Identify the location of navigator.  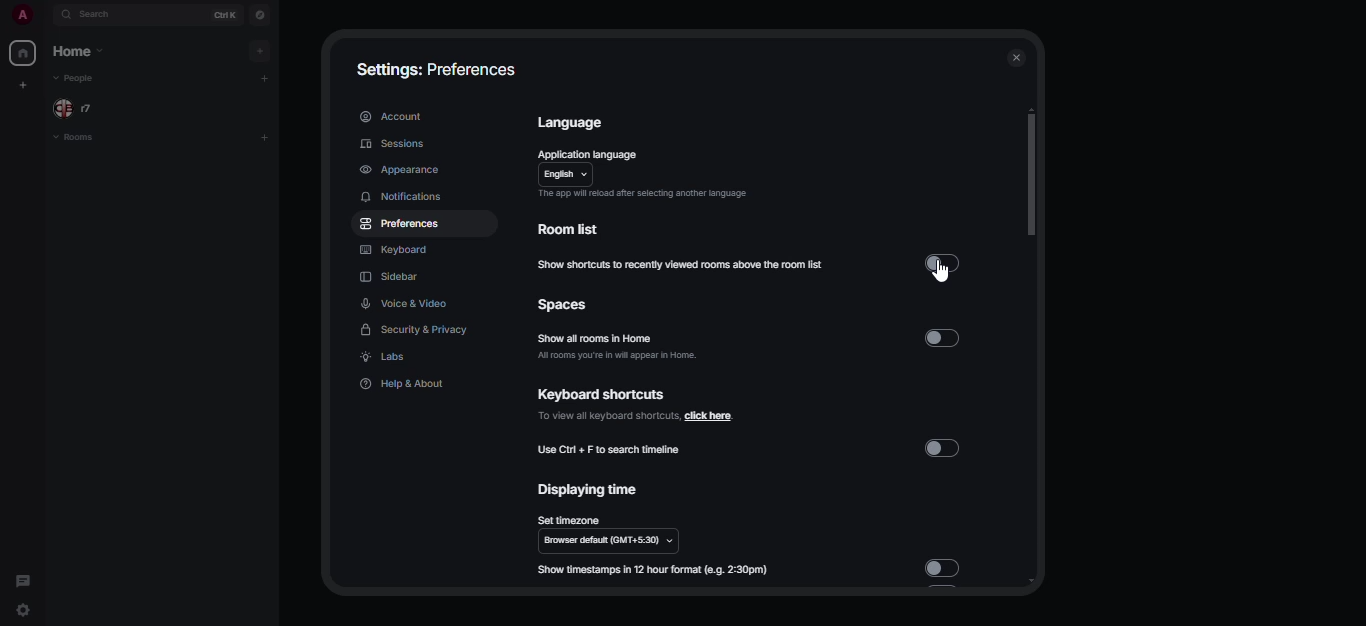
(262, 12).